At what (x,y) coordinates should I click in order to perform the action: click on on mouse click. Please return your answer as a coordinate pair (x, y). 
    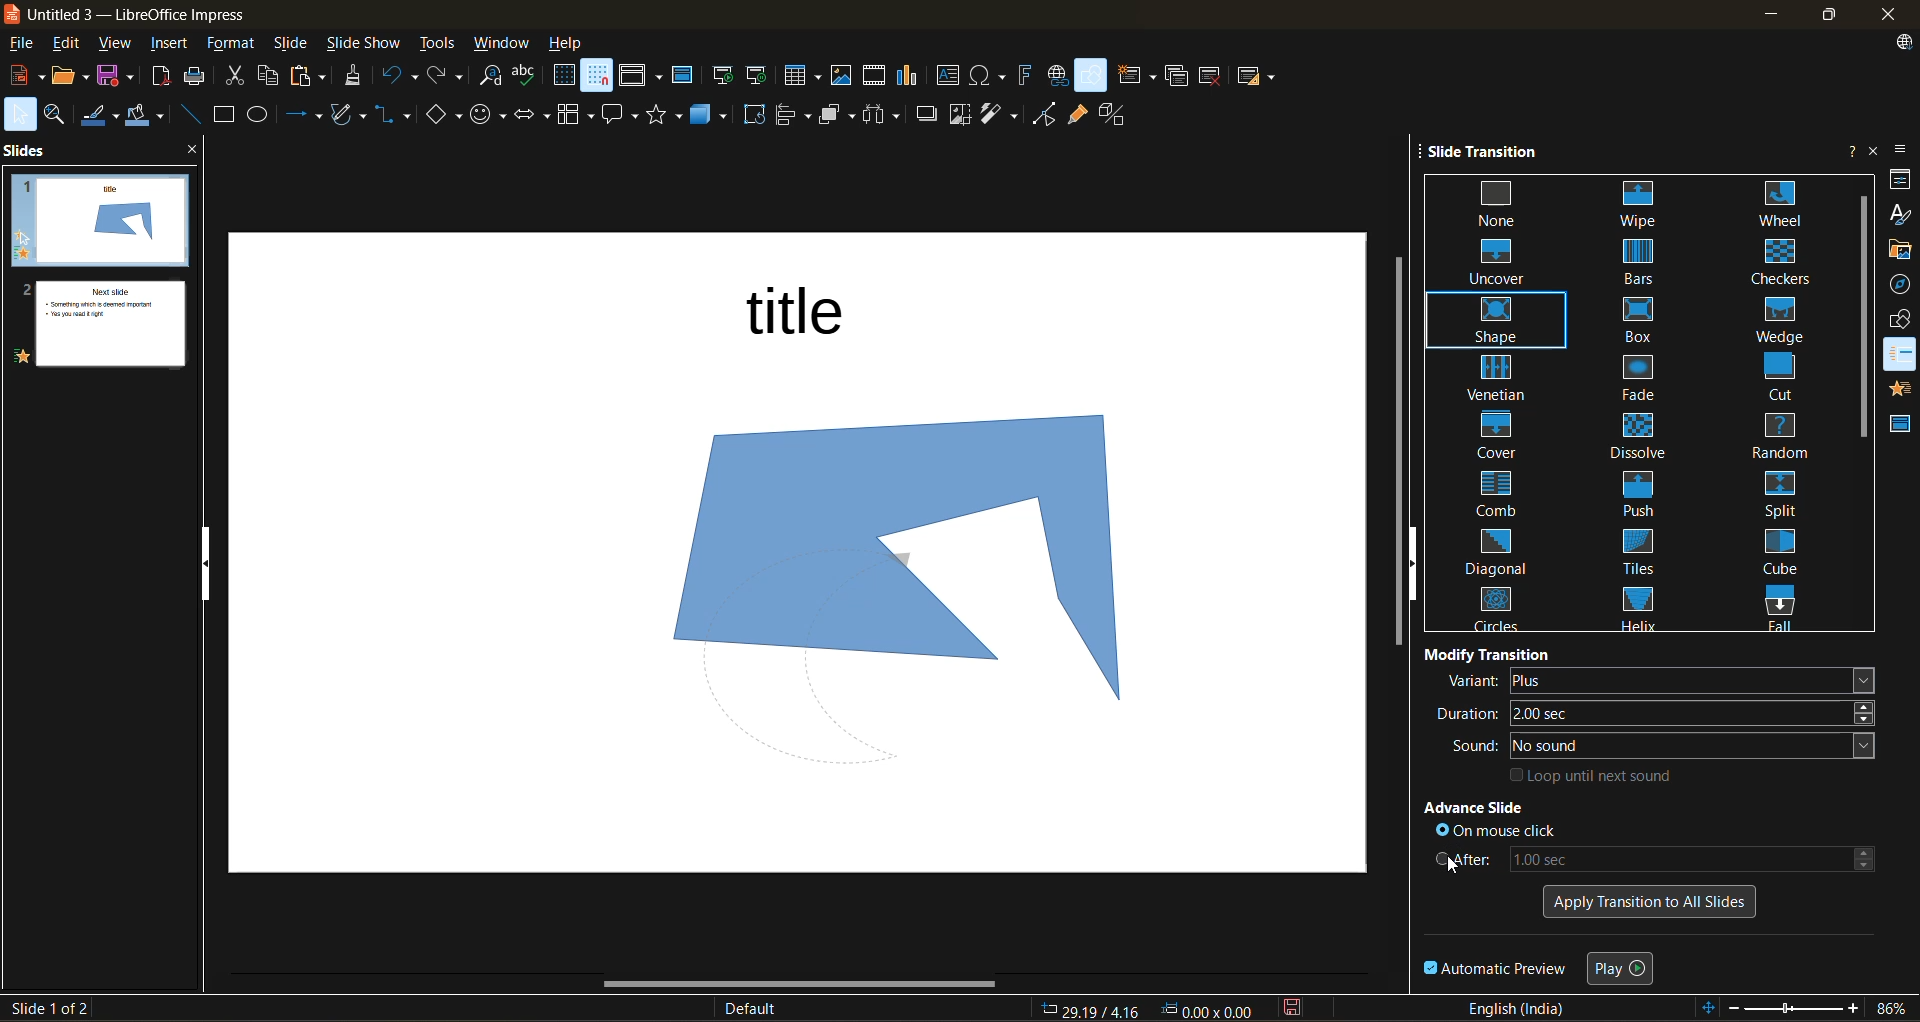
    Looking at the image, I should click on (1498, 829).